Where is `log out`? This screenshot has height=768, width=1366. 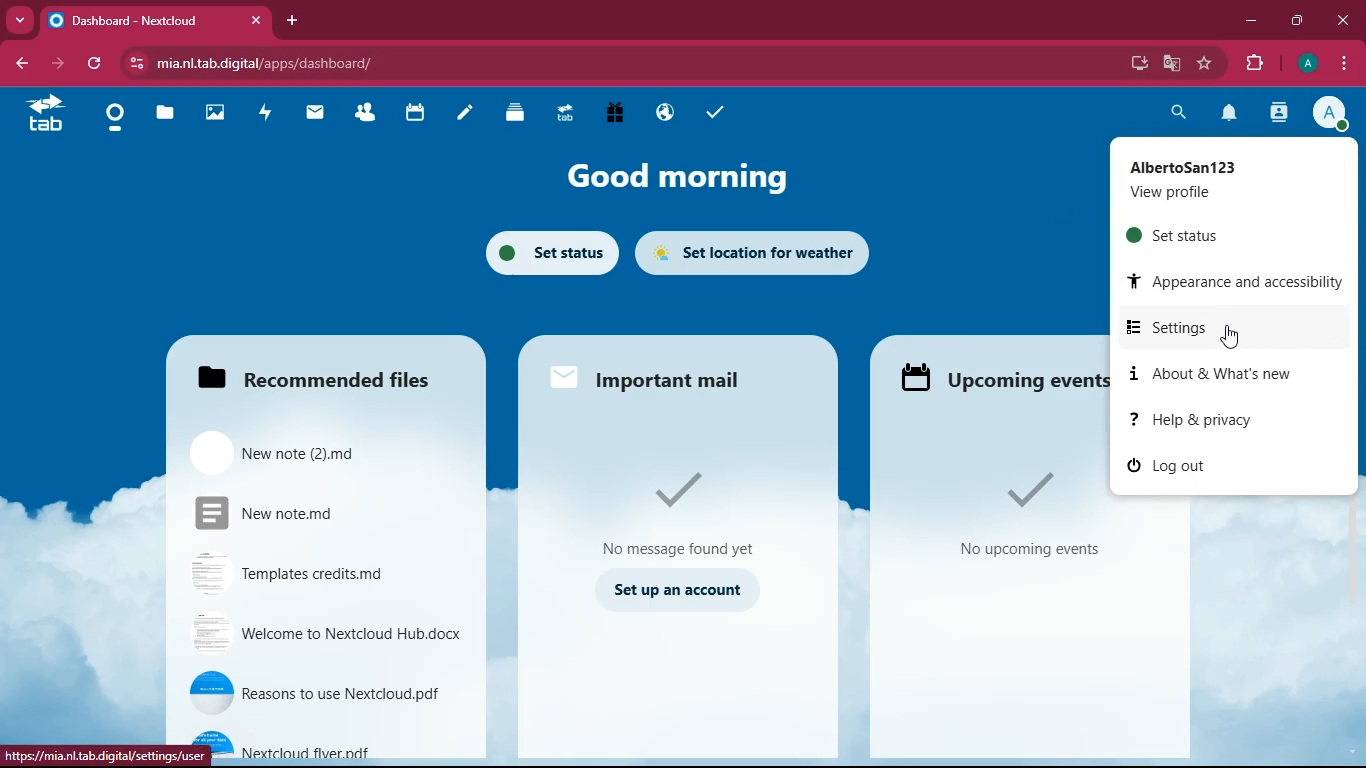
log out is located at coordinates (1229, 462).